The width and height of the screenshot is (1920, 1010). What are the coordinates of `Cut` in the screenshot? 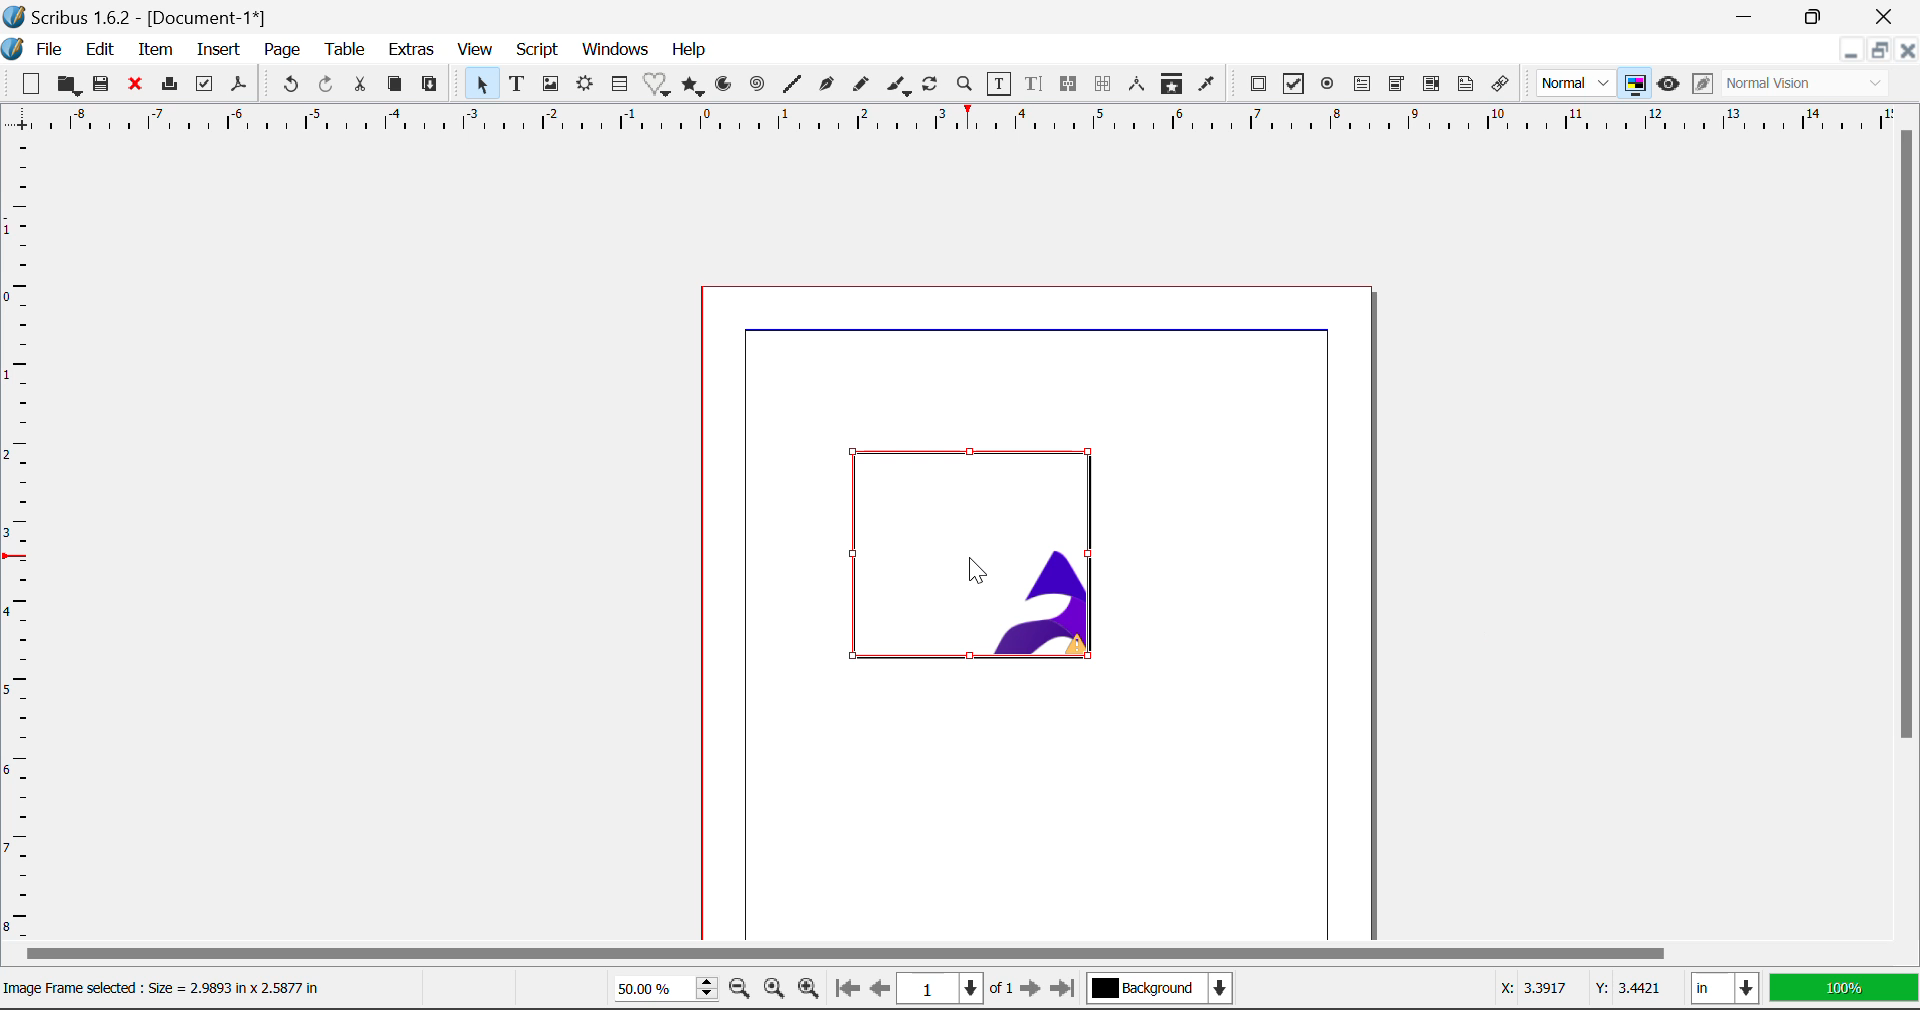 It's located at (360, 85).